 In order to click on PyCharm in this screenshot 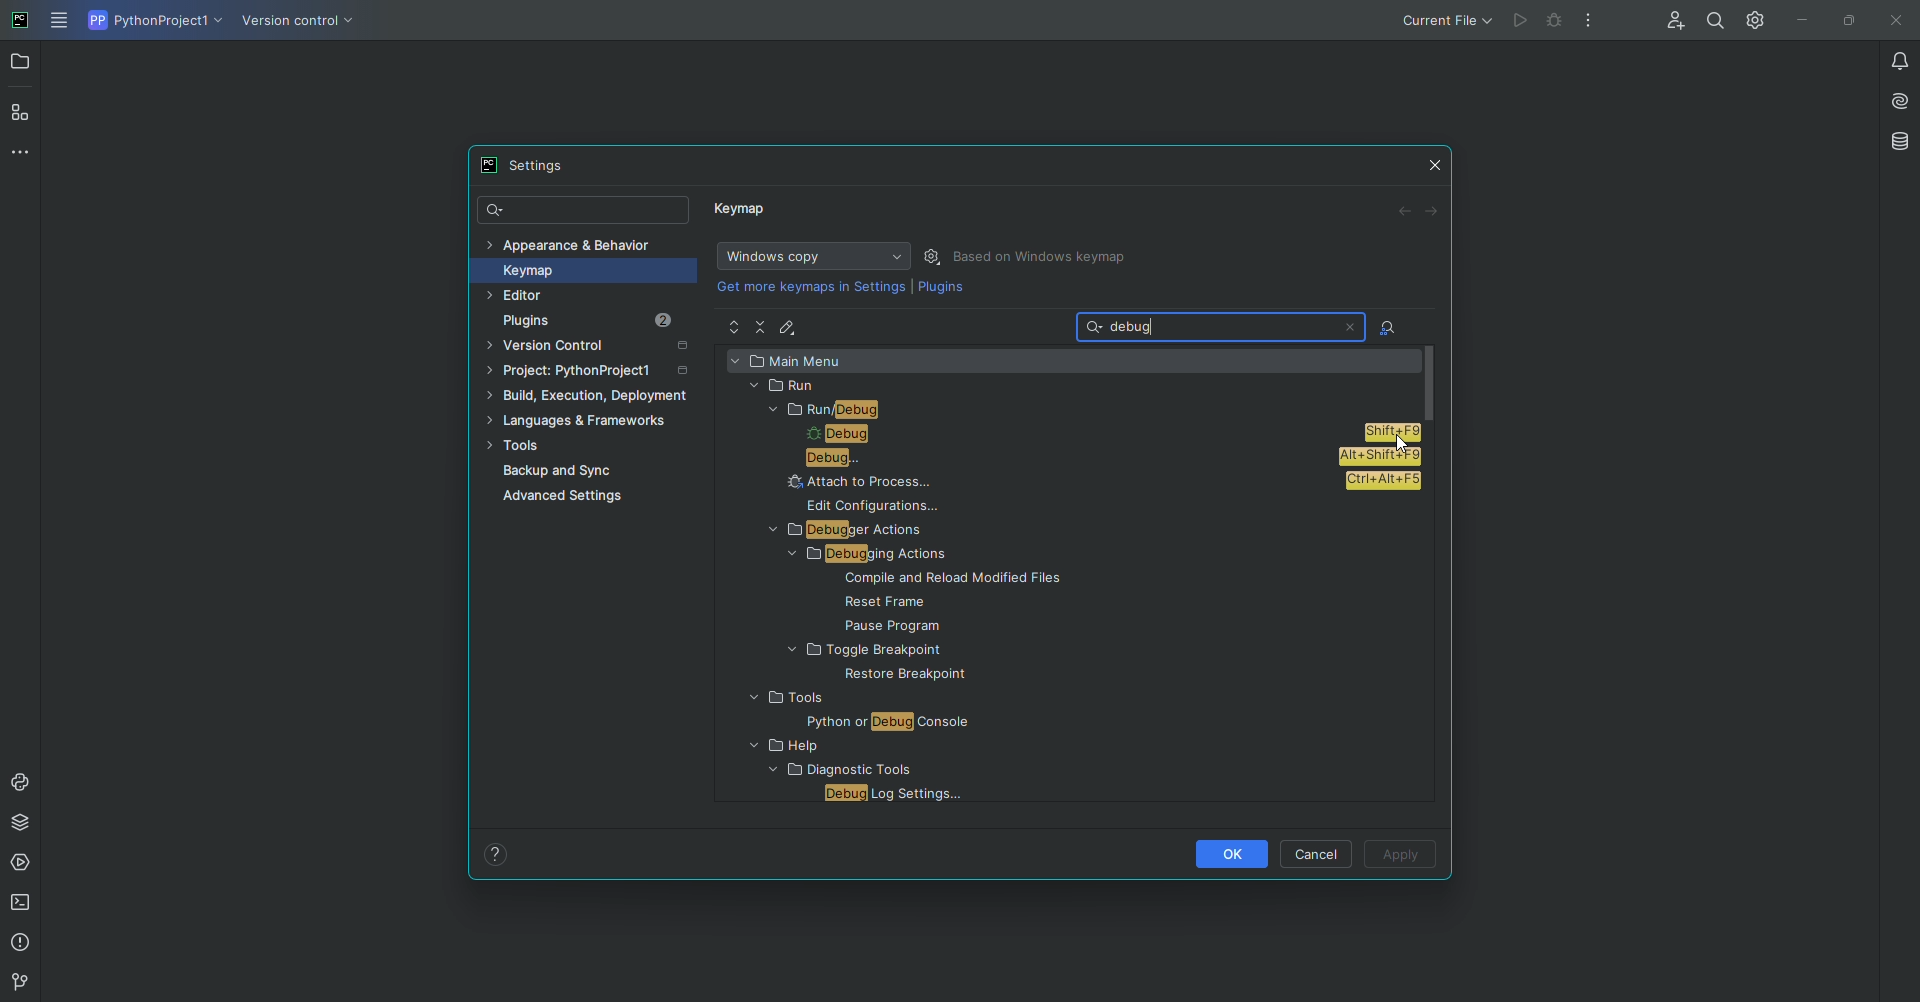, I will do `click(21, 22)`.